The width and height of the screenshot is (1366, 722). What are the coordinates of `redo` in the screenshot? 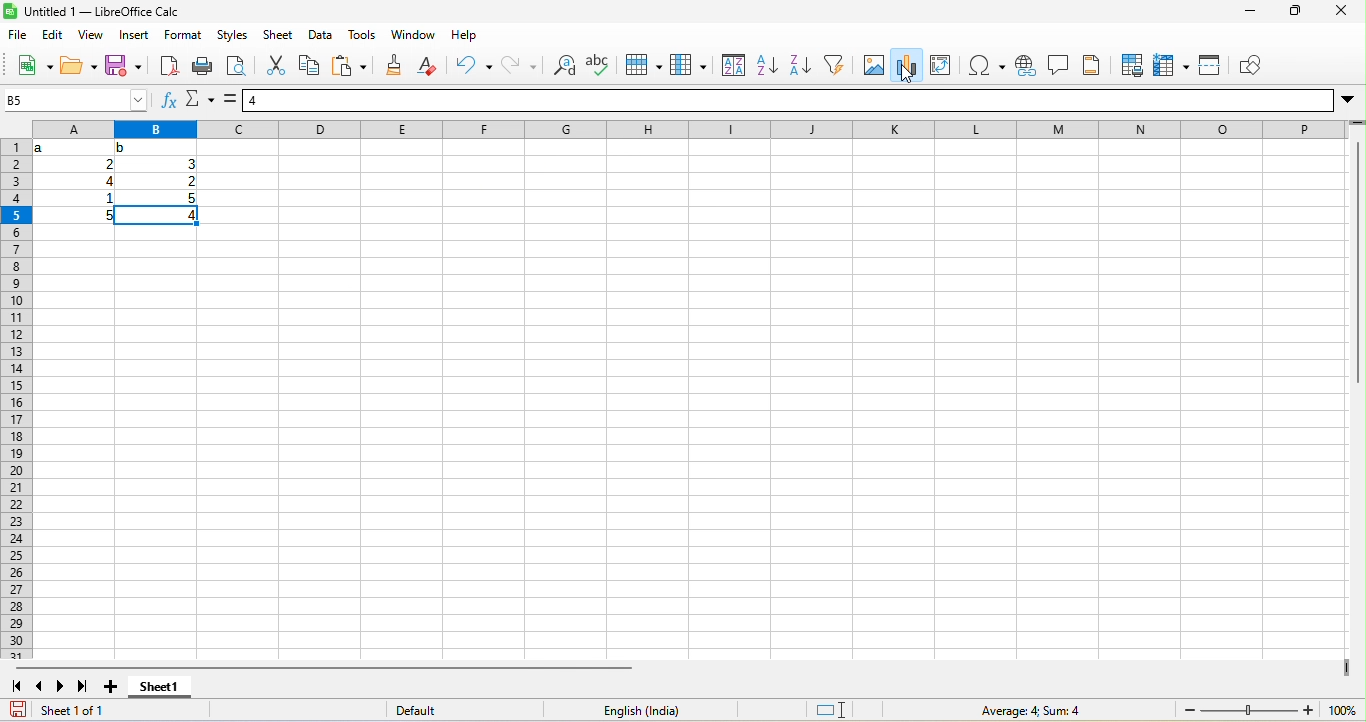 It's located at (519, 64).